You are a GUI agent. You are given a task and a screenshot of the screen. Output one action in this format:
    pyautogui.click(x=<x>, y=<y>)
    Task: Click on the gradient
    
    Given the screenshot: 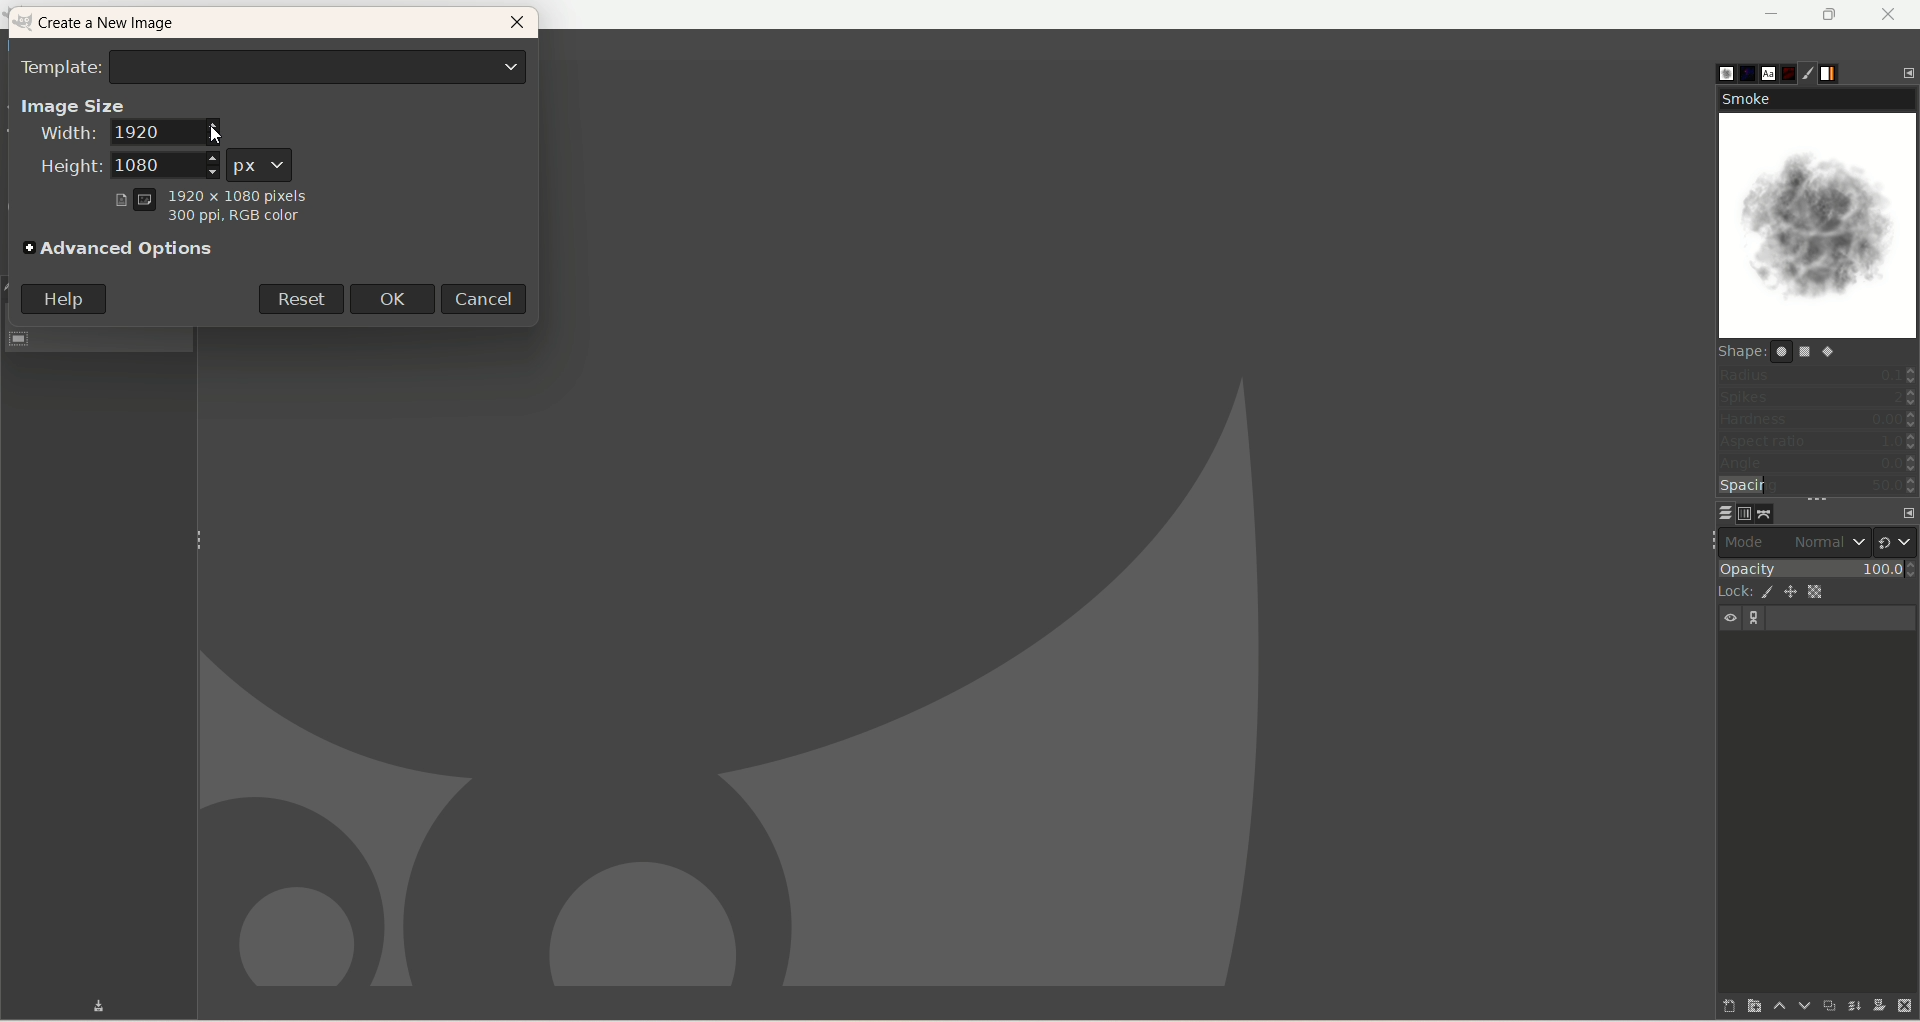 What is the action you would take?
    pyautogui.click(x=1843, y=71)
    